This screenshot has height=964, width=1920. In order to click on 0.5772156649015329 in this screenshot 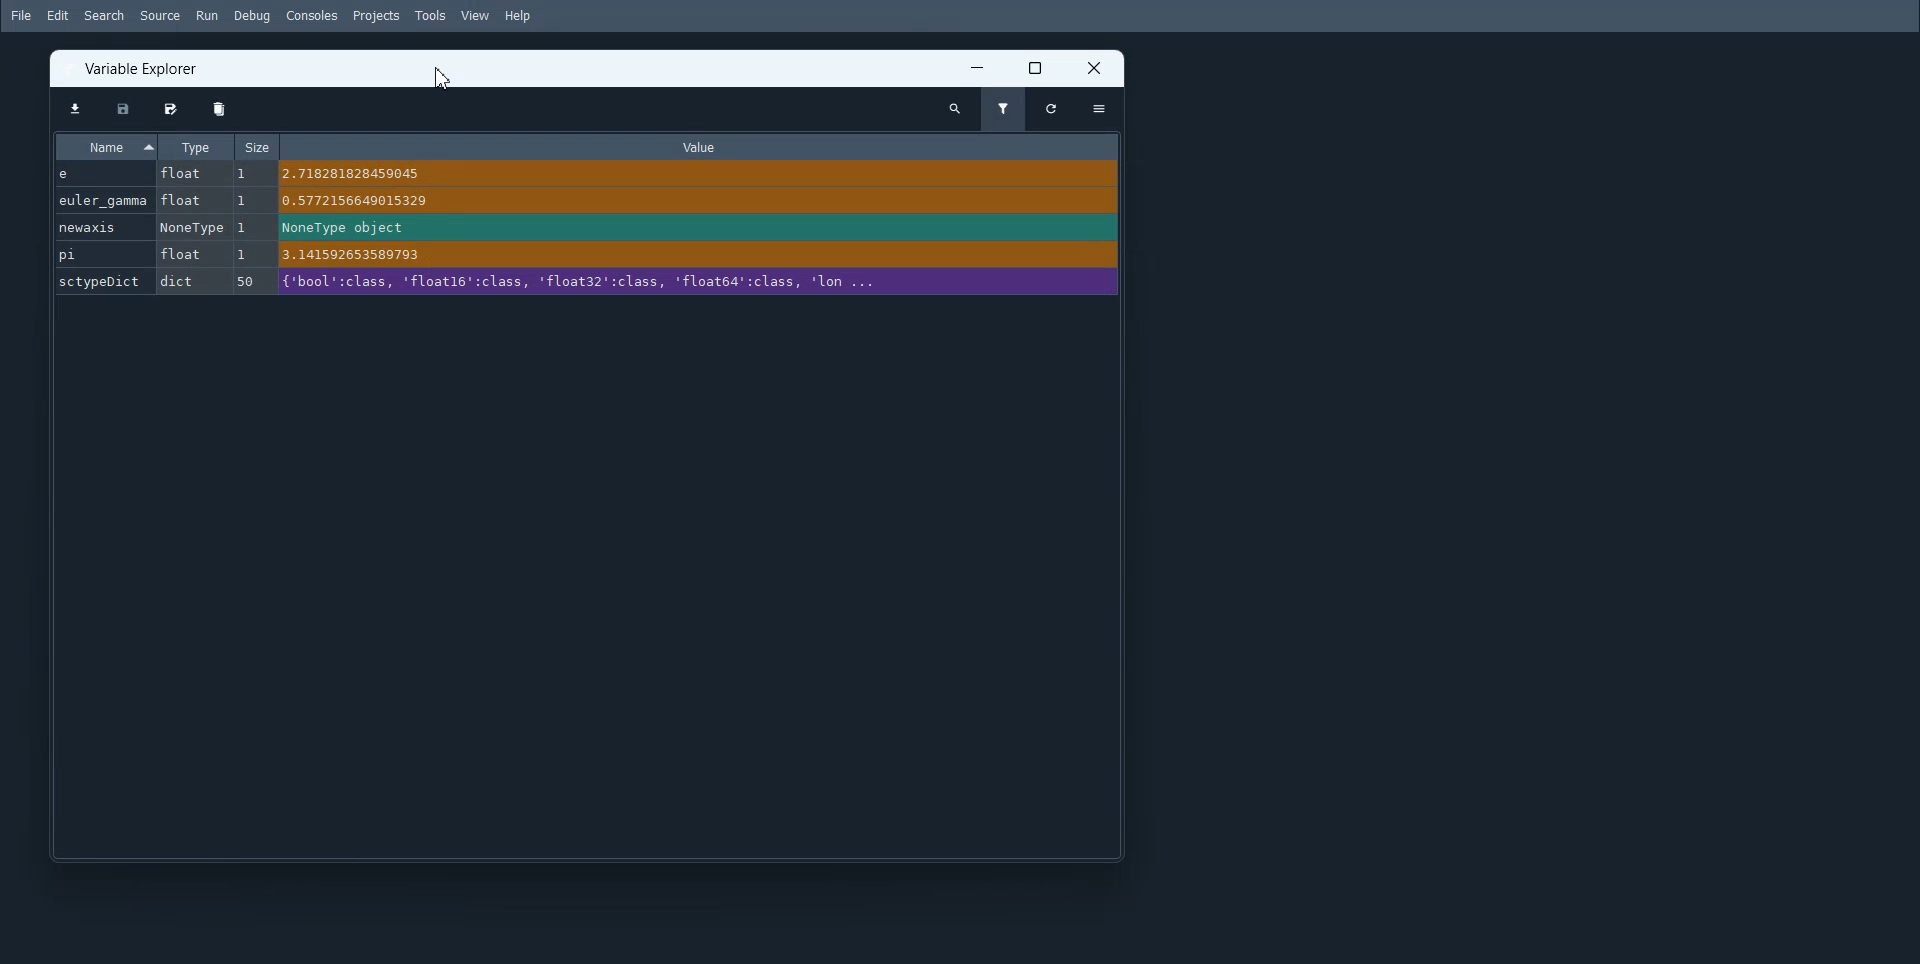, I will do `click(359, 200)`.